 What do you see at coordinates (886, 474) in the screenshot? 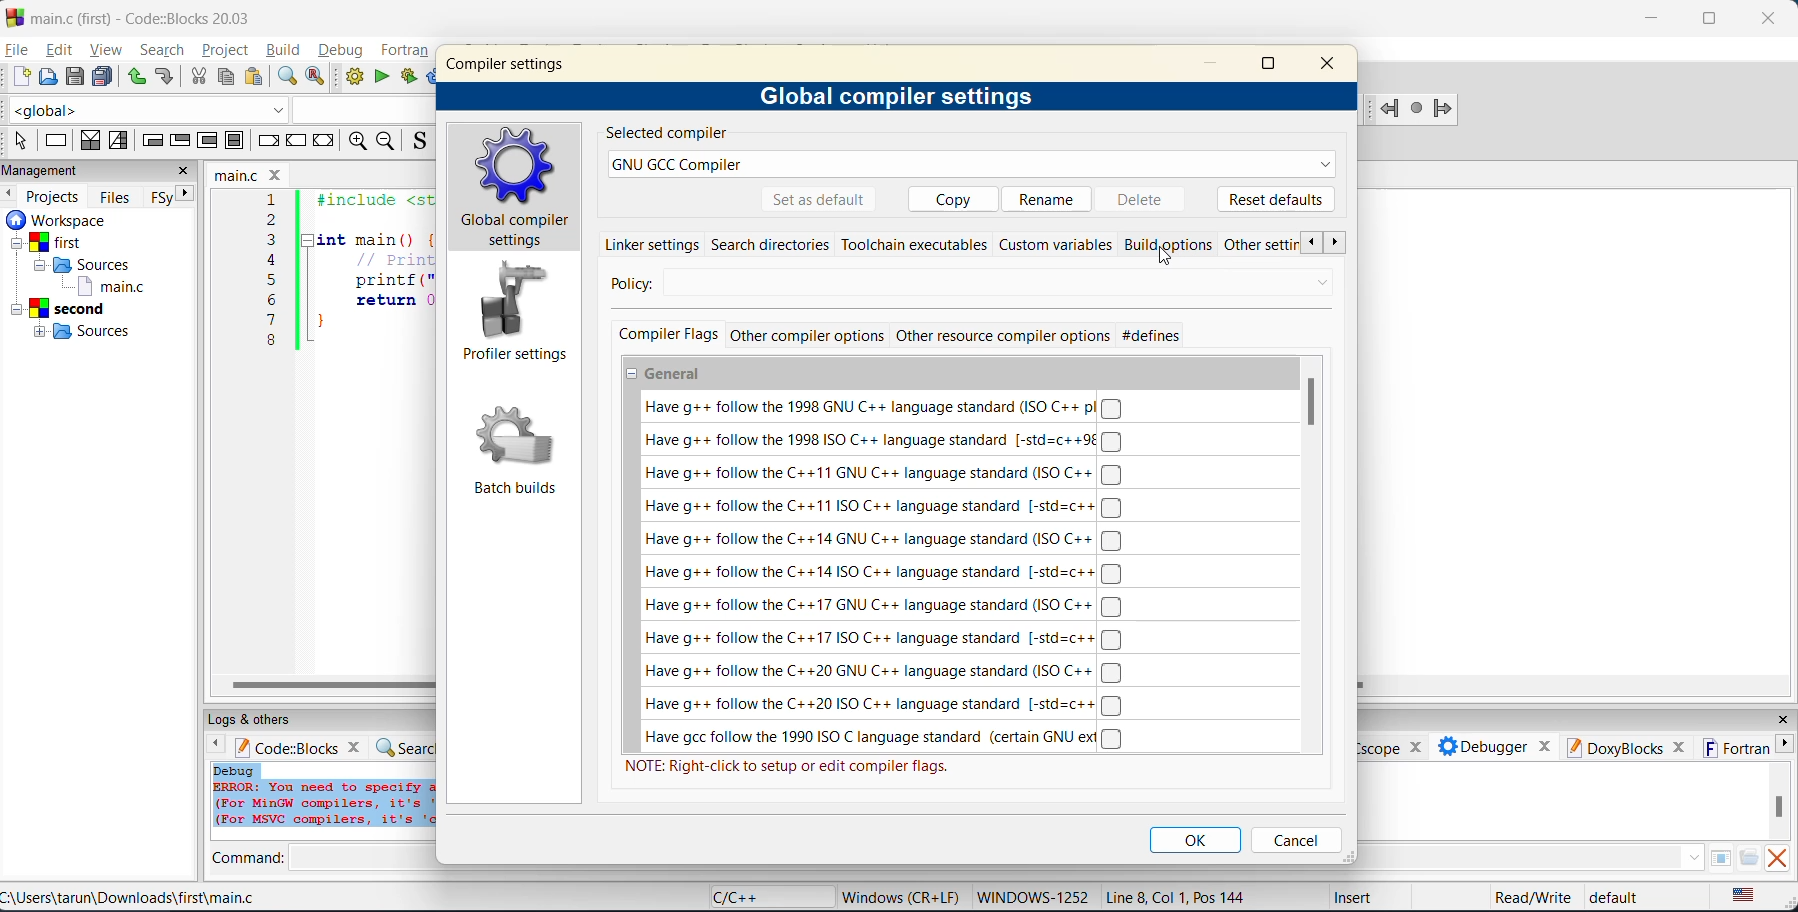
I see `Have g++ follow the C++11 GNU C++ language standard (ISO C++` at bounding box center [886, 474].